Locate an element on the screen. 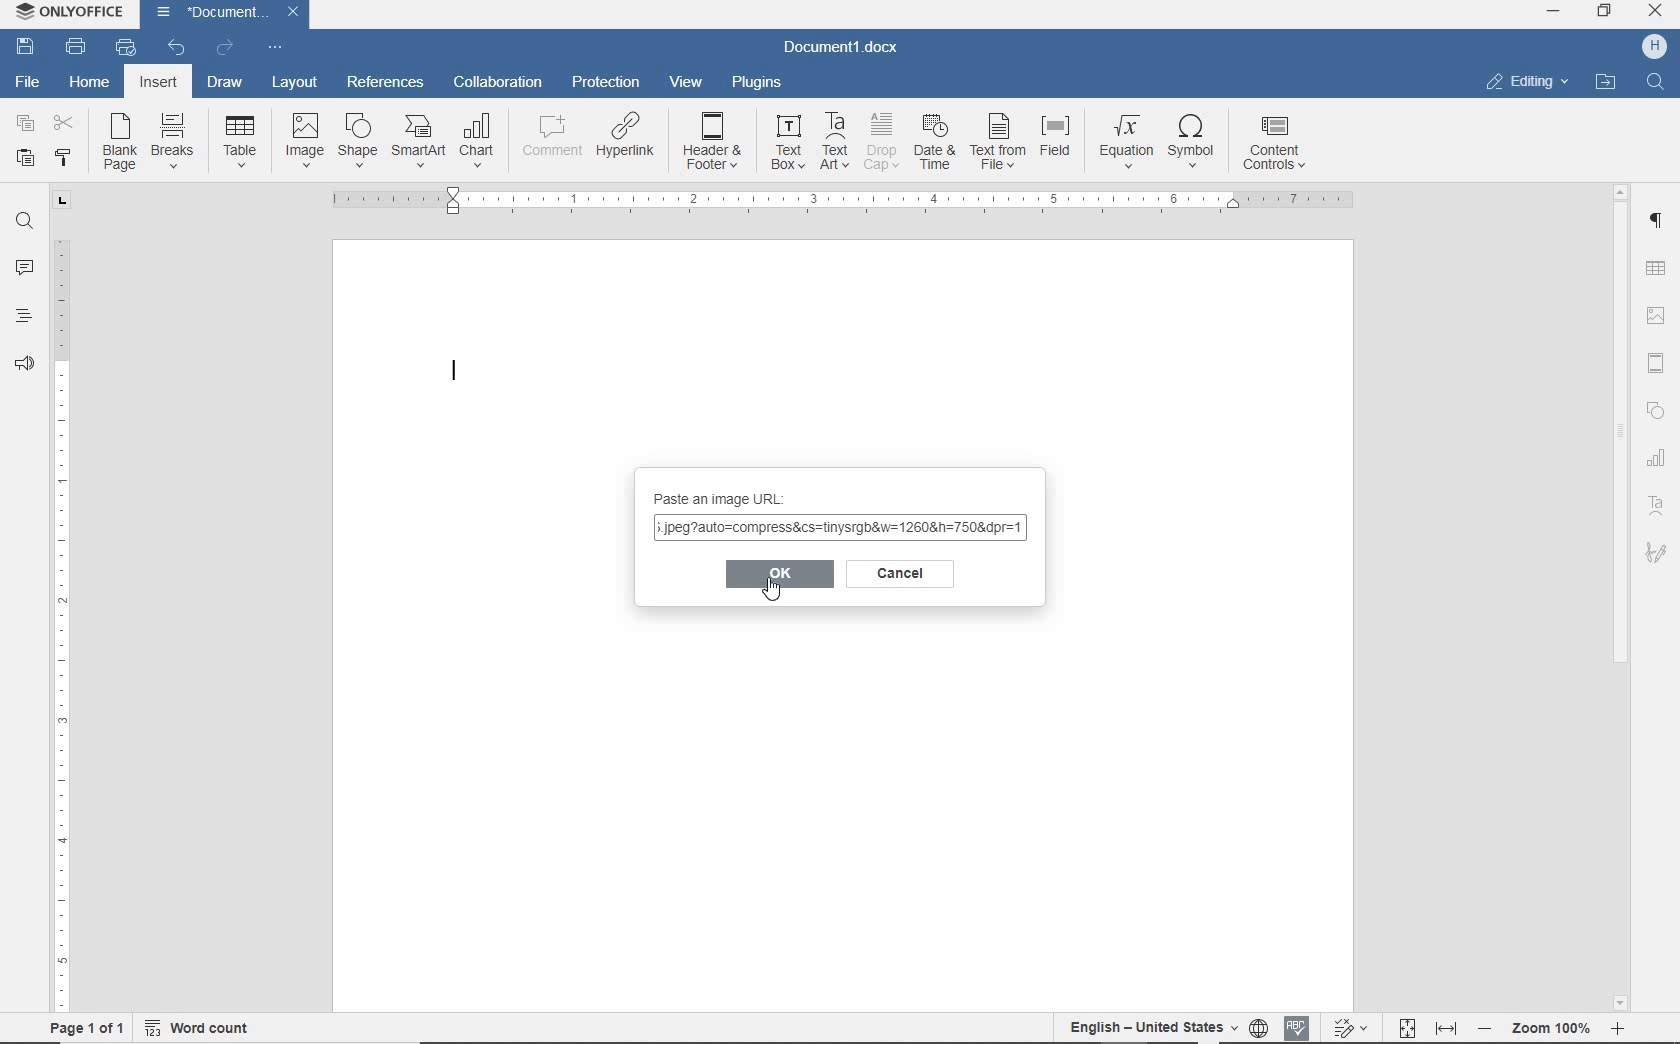 This screenshot has height=1044, width=1680. table is located at coordinates (242, 143).